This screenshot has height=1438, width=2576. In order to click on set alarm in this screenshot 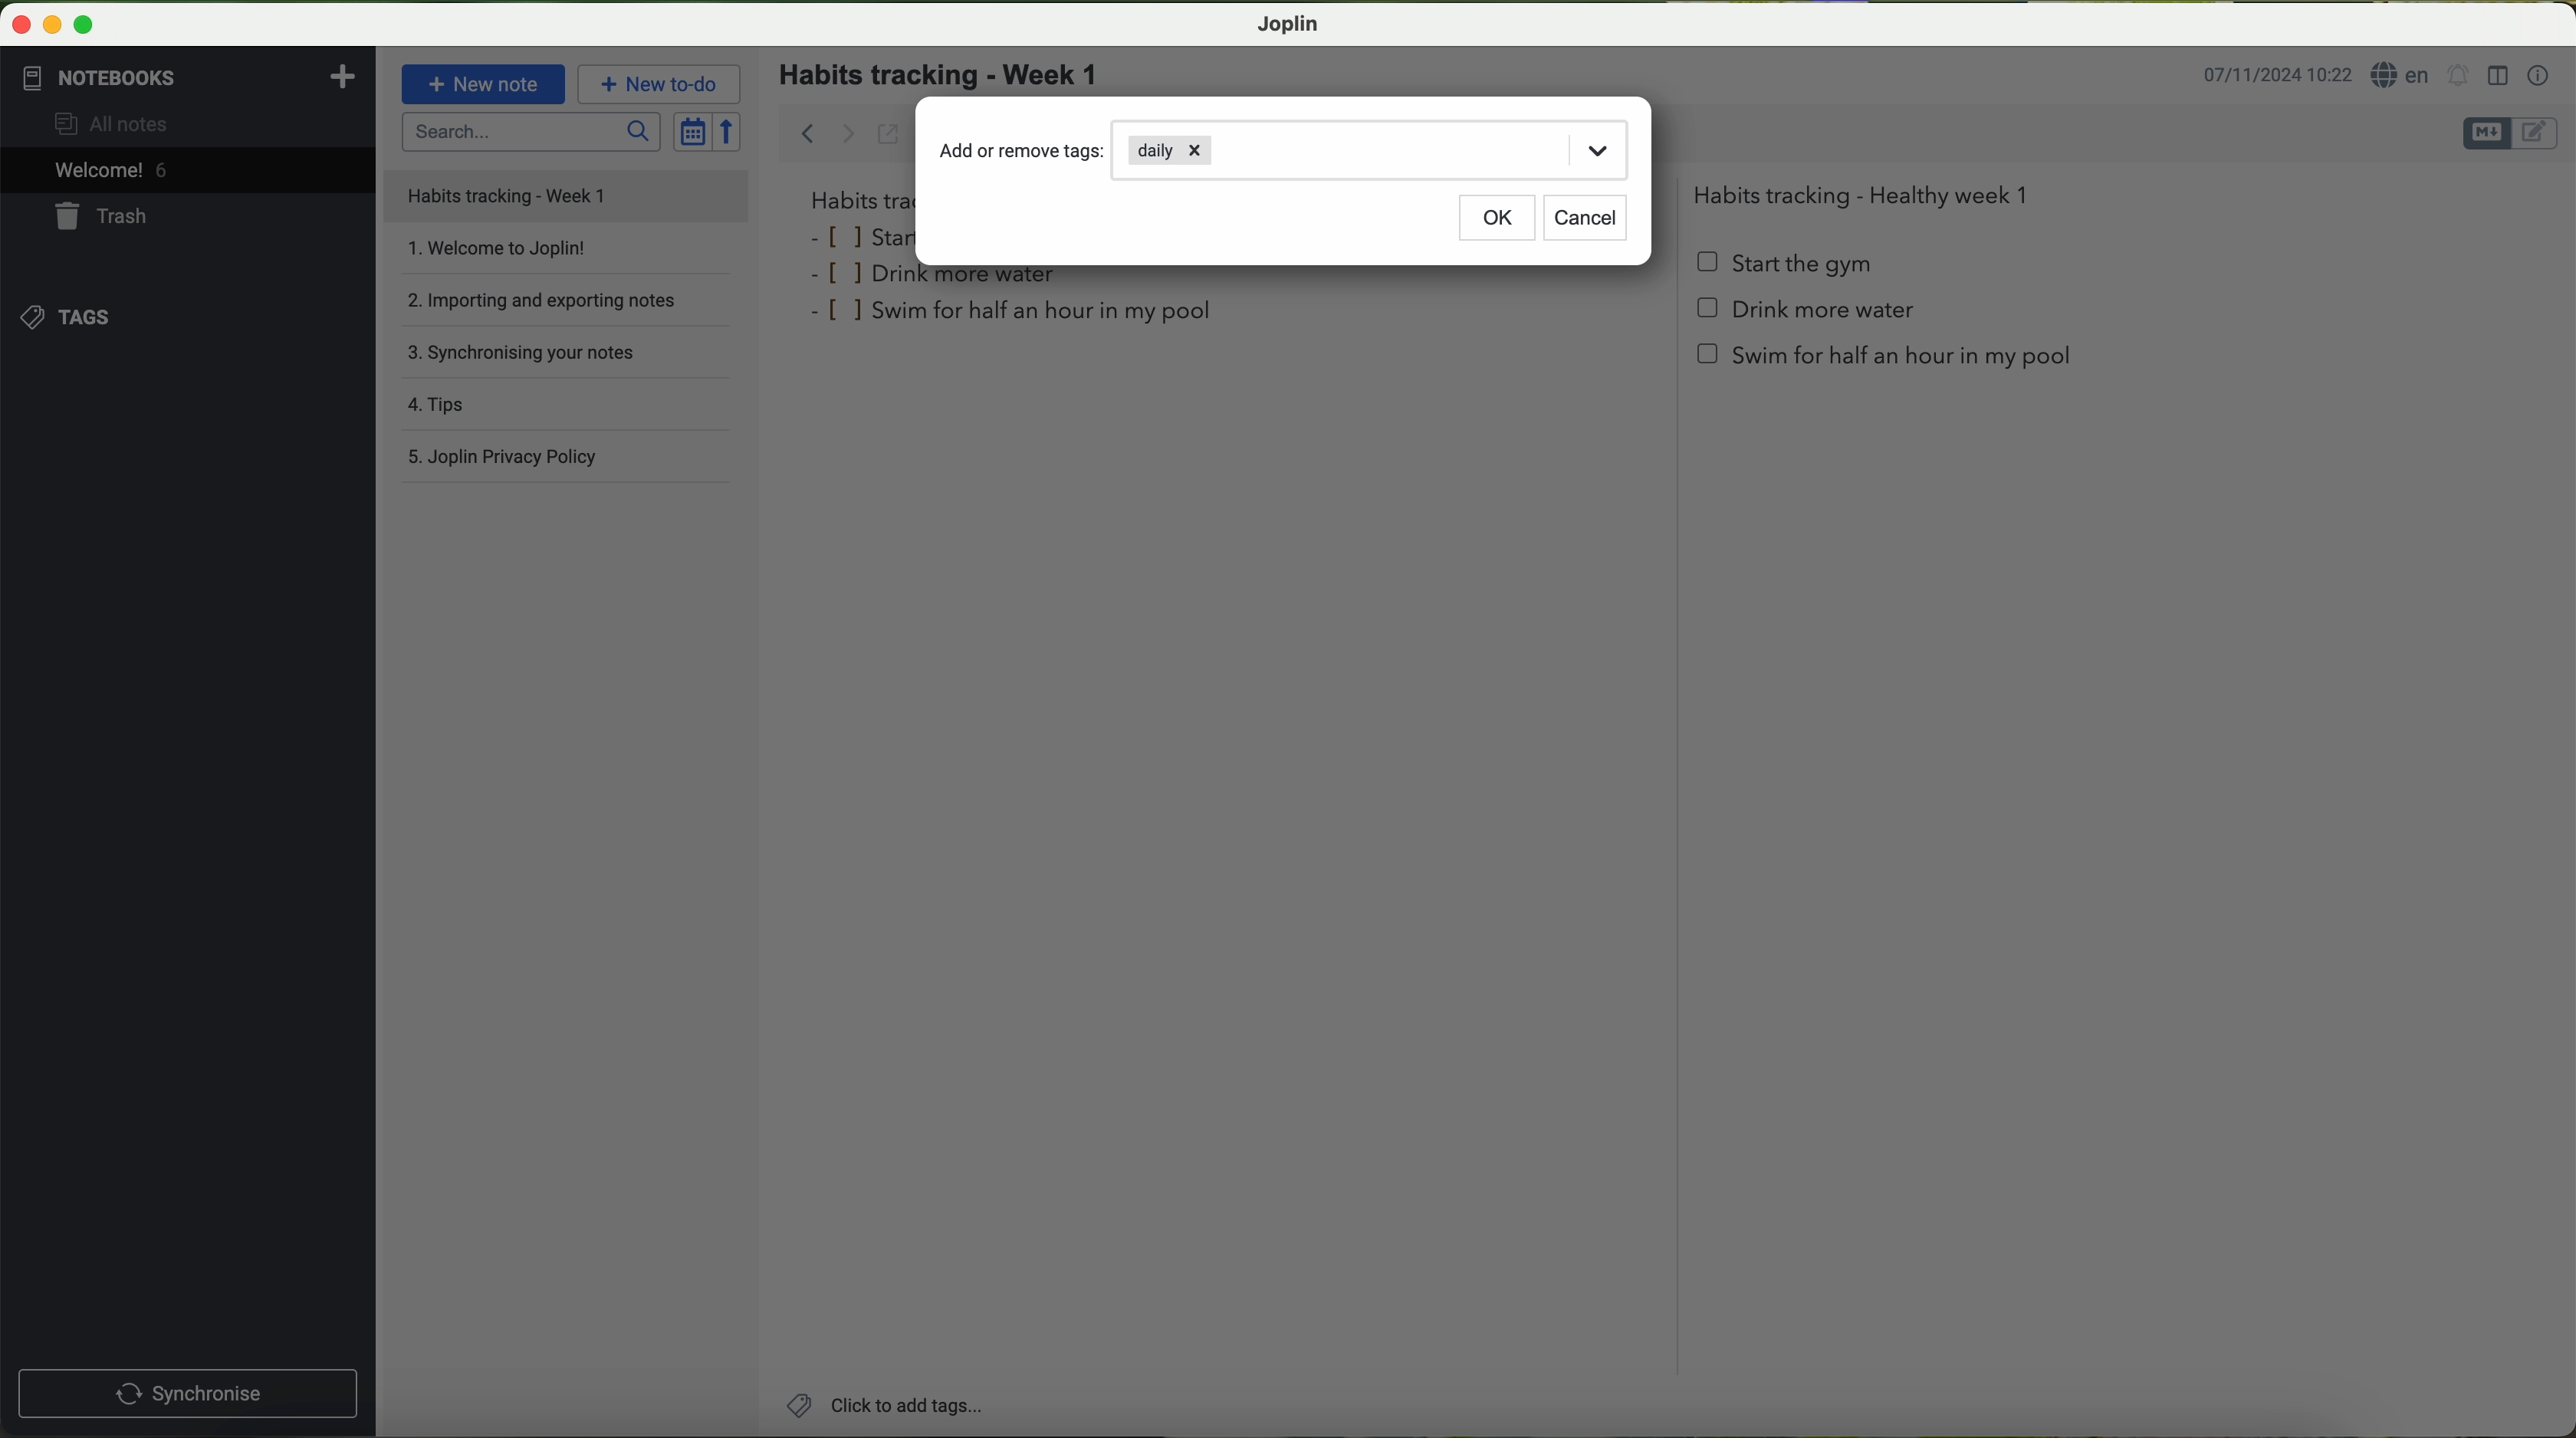, I will do `click(2459, 74)`.